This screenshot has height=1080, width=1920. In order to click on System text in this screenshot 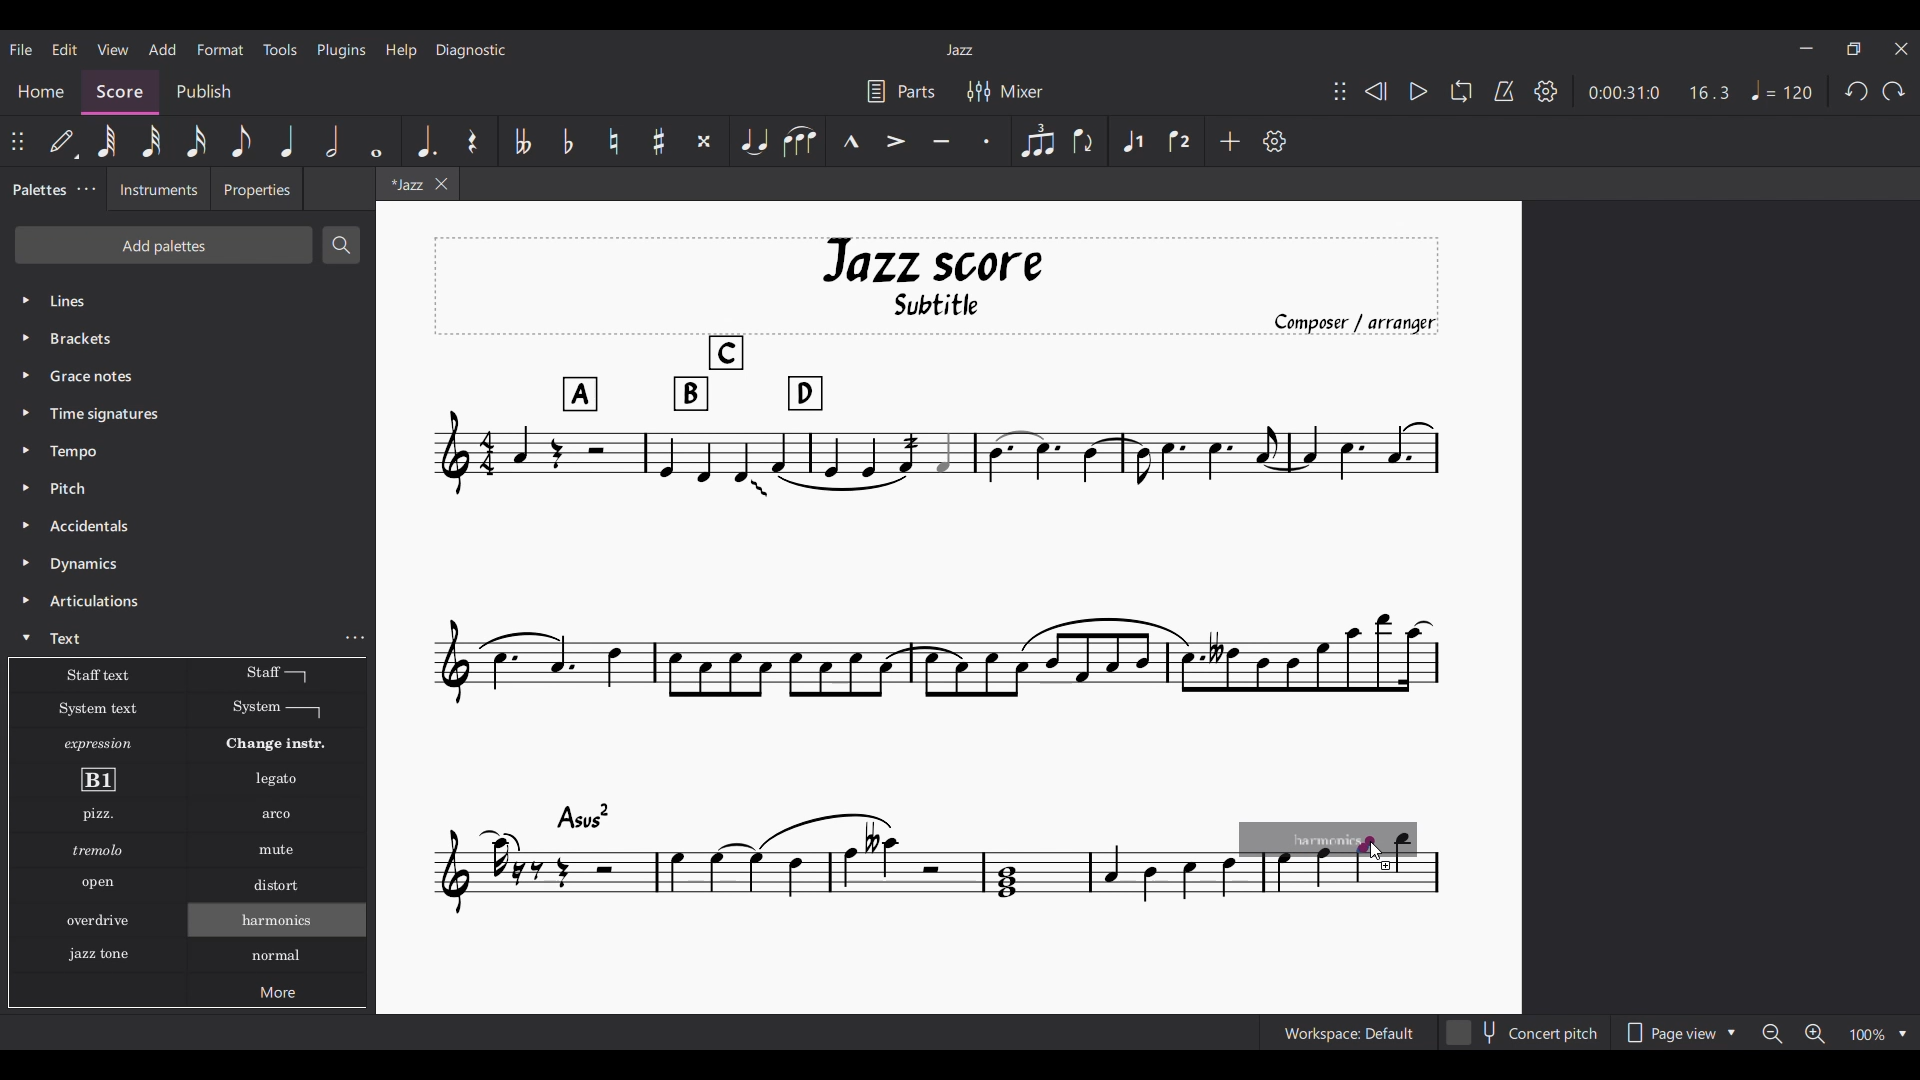, I will do `click(97, 708)`.